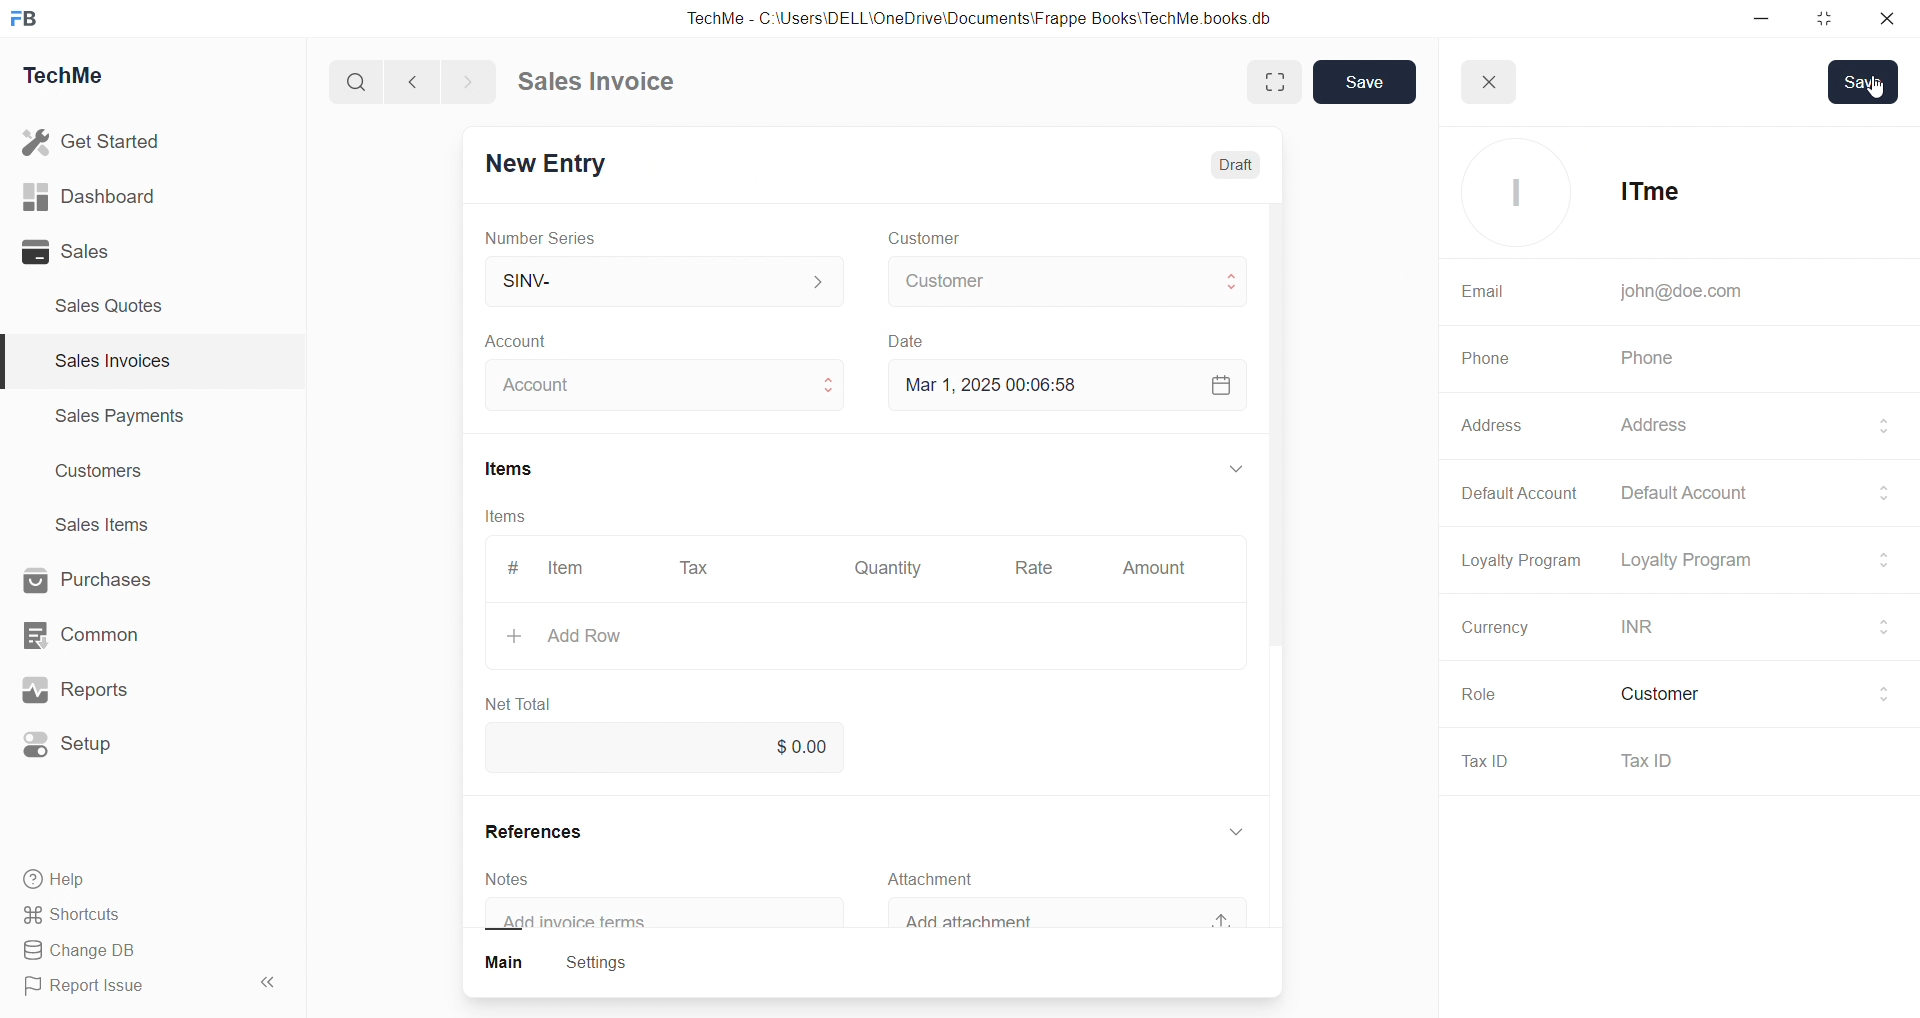  I want to click on Minimize, so click(1768, 20).